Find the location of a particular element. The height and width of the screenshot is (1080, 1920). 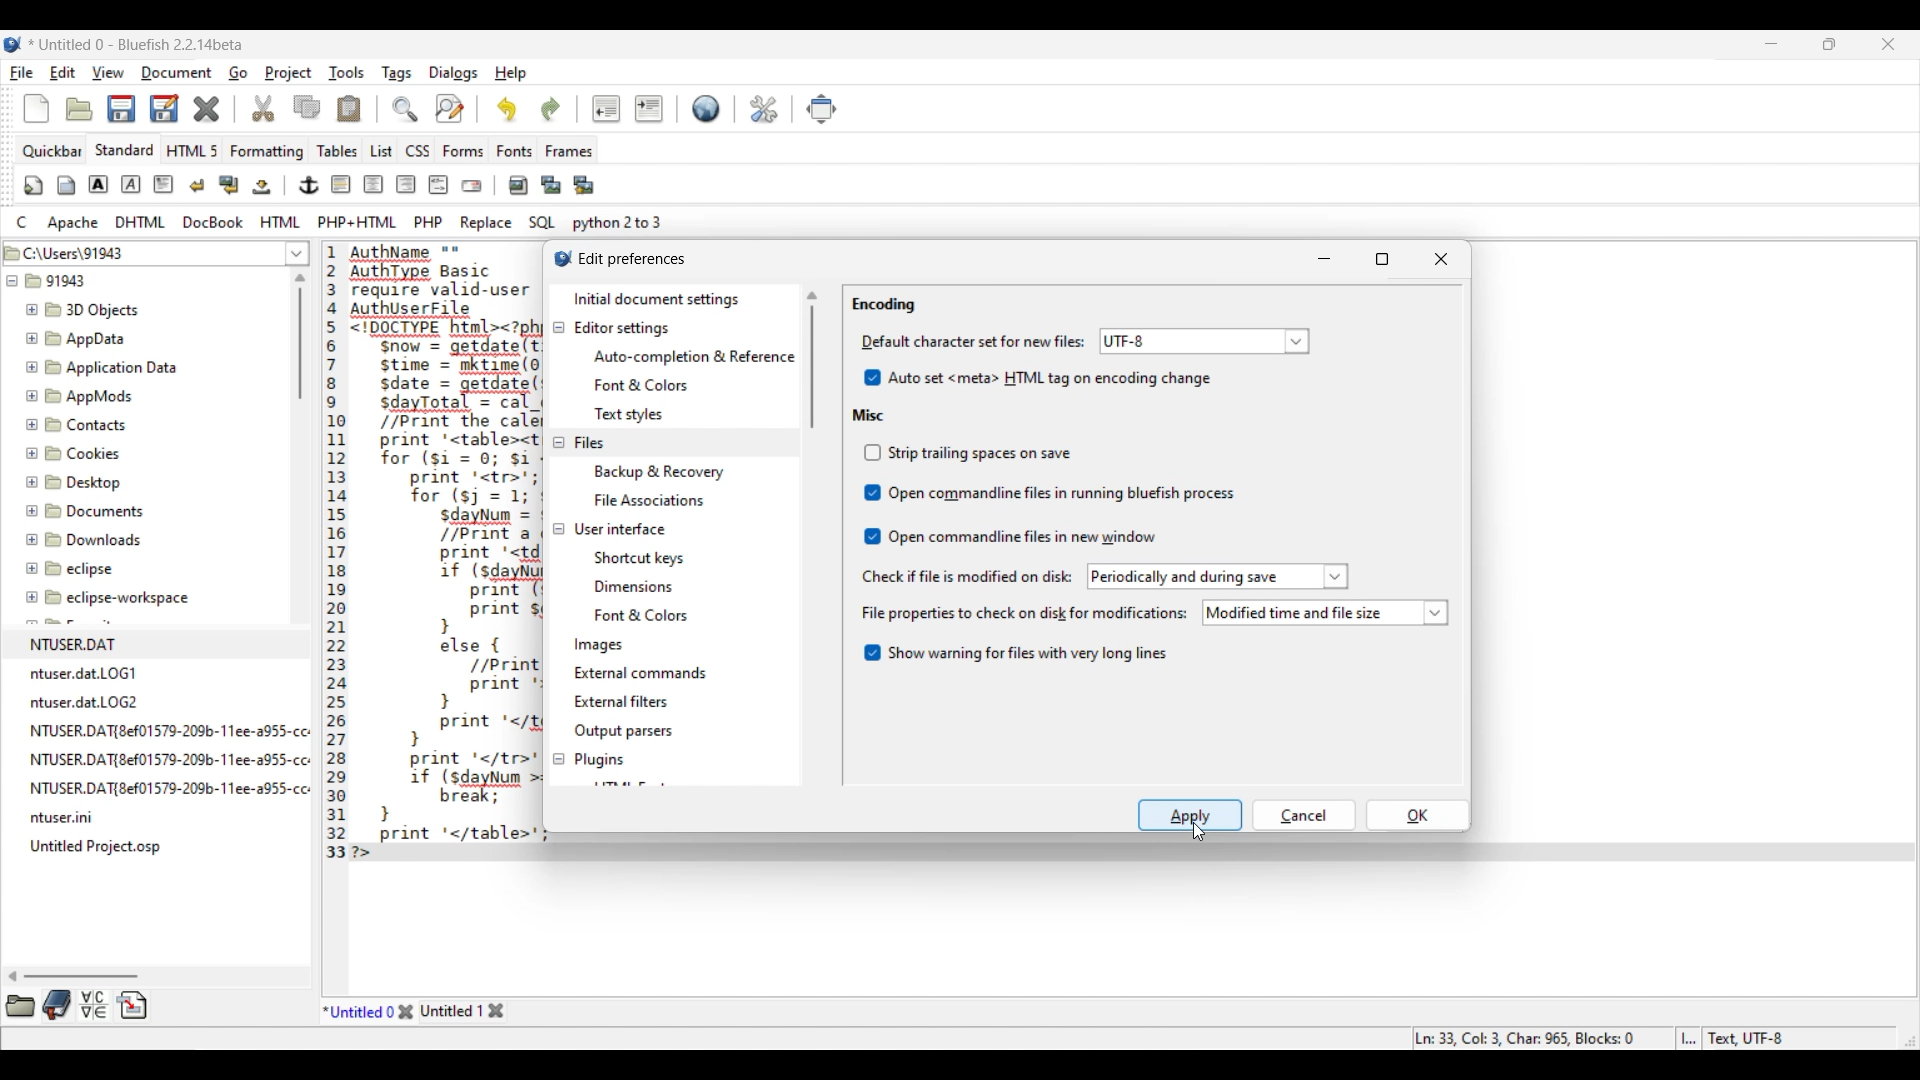

Image and text edit tools is located at coordinates (312, 184).